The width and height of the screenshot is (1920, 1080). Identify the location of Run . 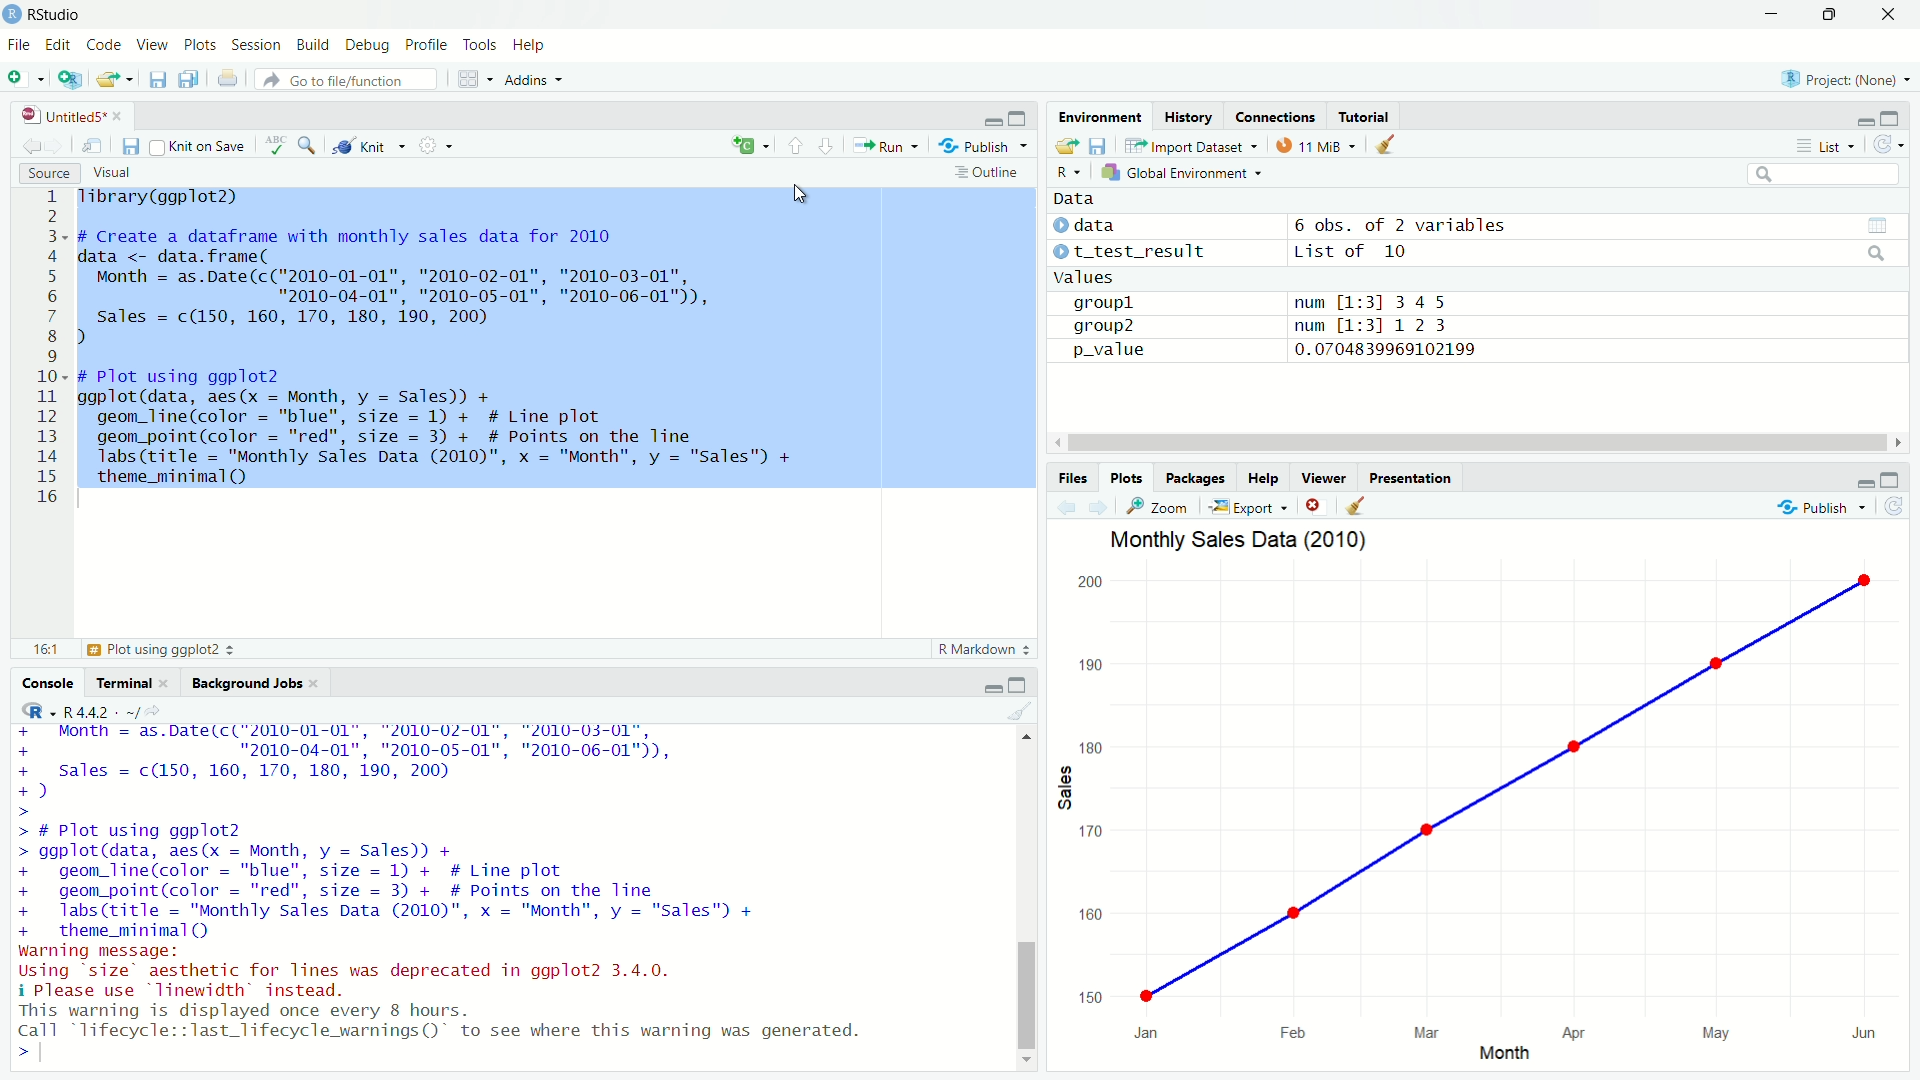
(887, 146).